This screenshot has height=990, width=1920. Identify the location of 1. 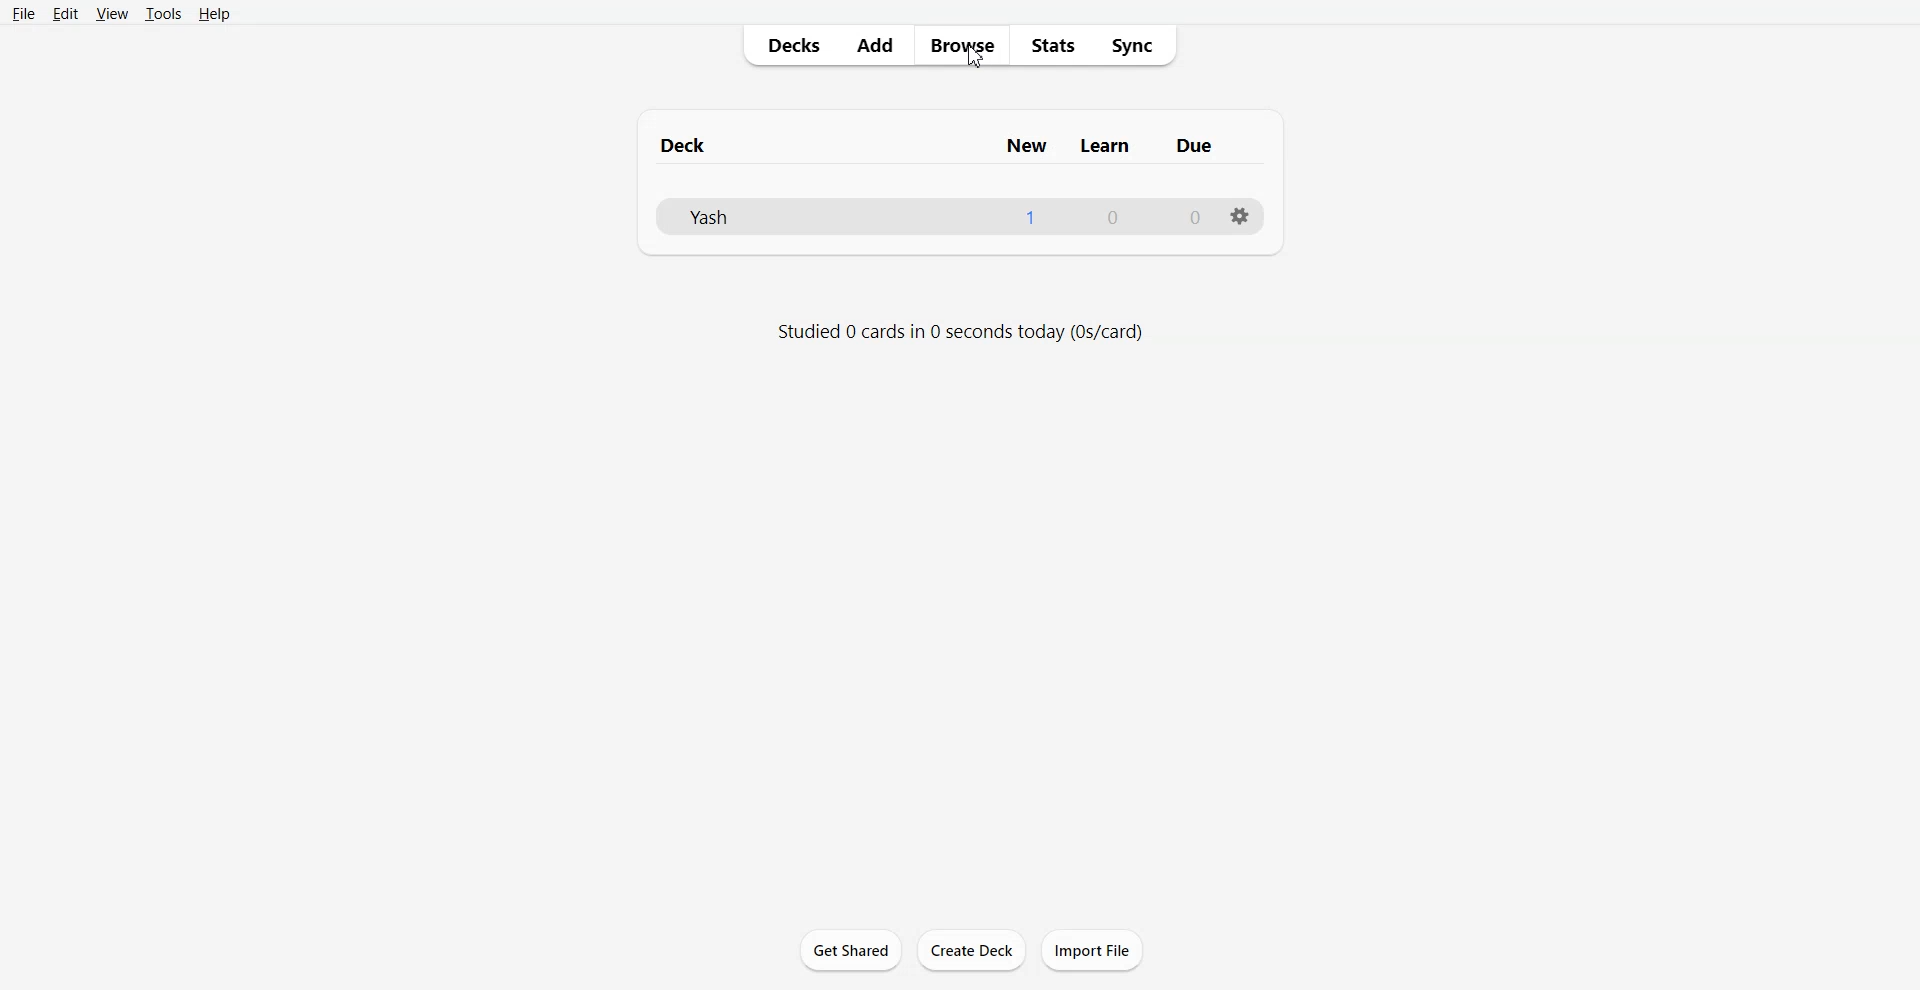
(1043, 217).